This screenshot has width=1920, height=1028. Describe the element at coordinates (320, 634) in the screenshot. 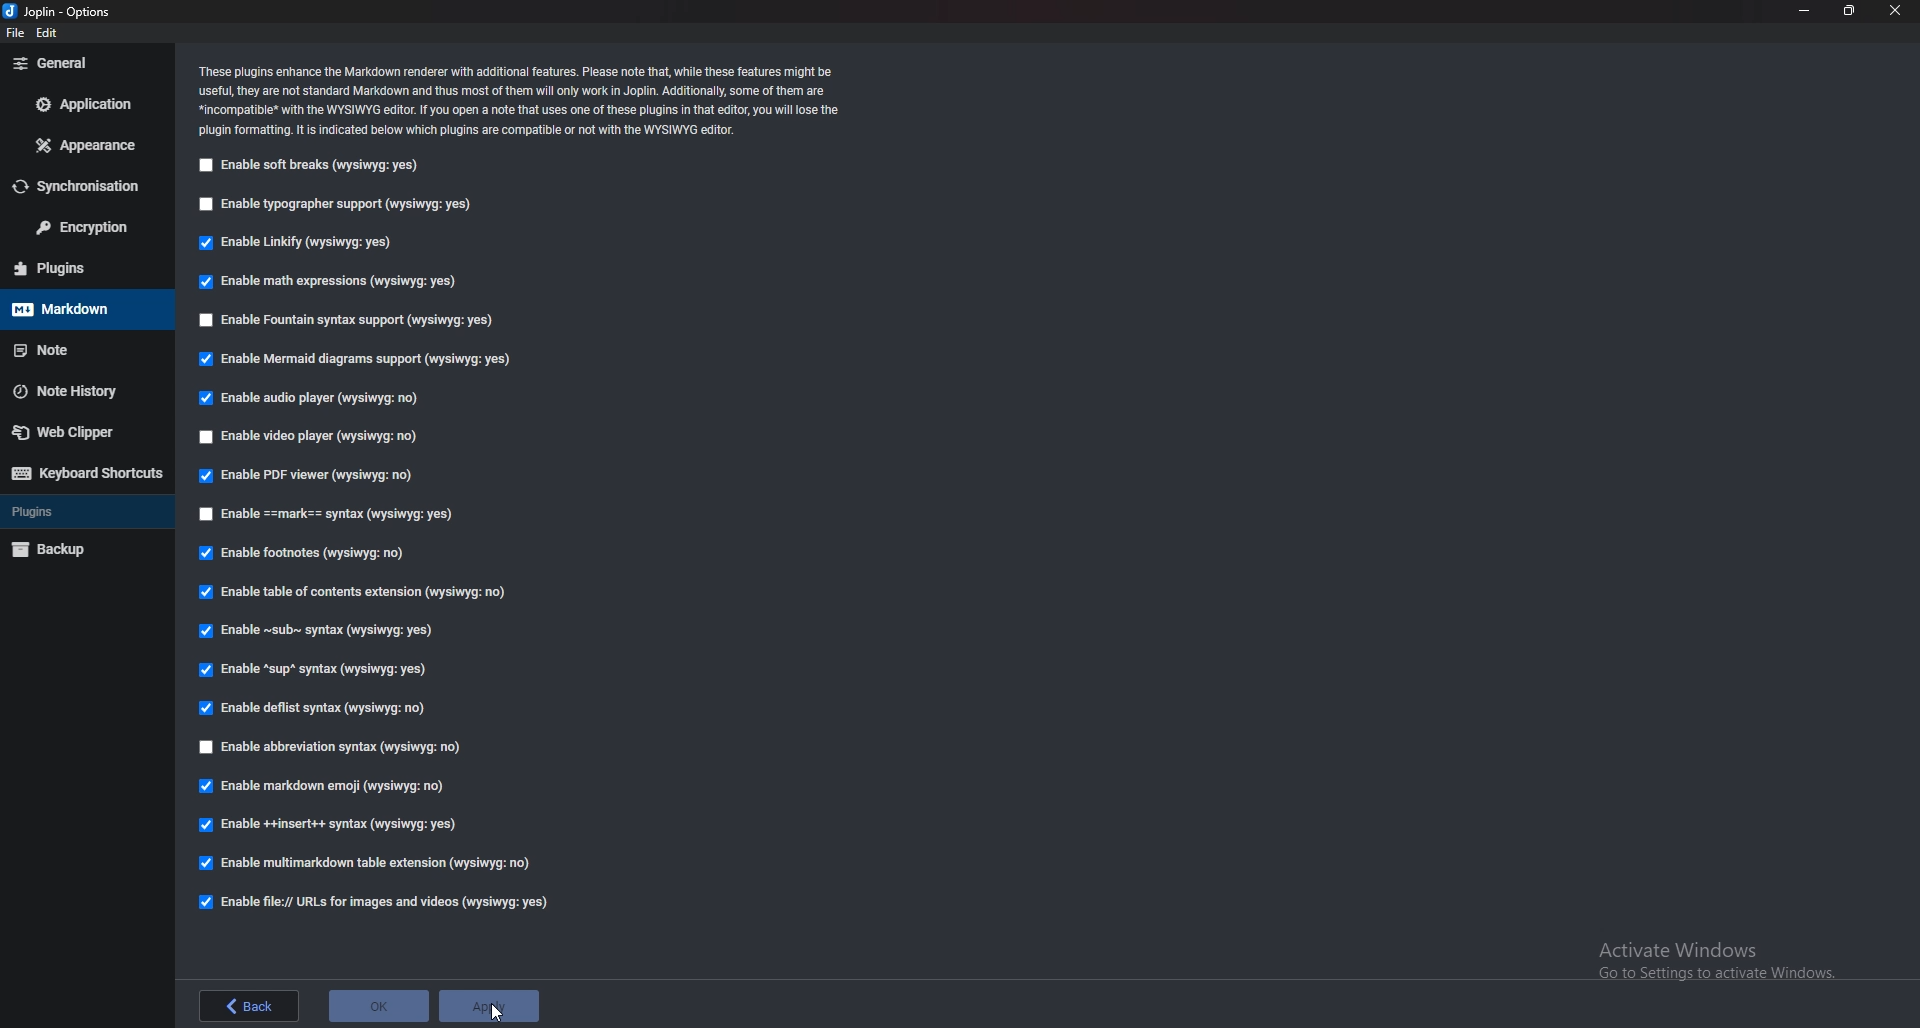

I see `Enable sub syntax` at that location.